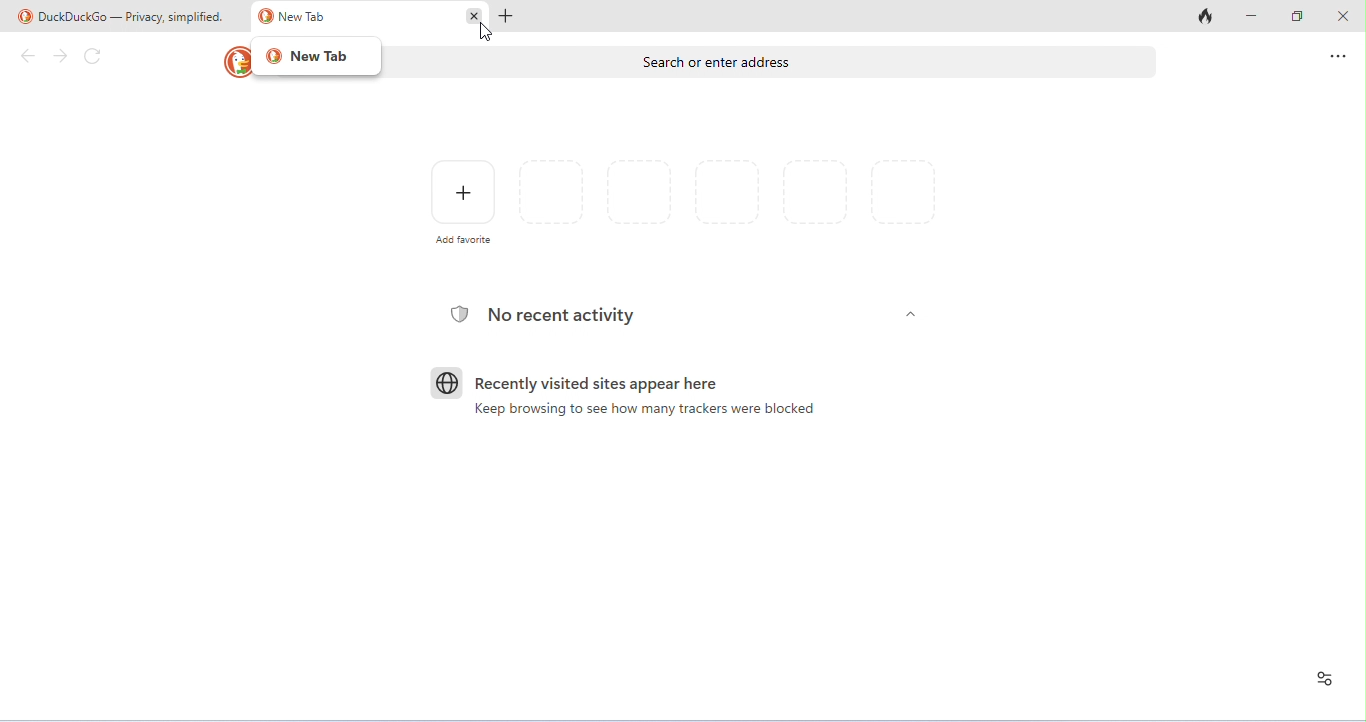 The height and width of the screenshot is (722, 1366). What do you see at coordinates (1299, 17) in the screenshot?
I see `maximize` at bounding box center [1299, 17].